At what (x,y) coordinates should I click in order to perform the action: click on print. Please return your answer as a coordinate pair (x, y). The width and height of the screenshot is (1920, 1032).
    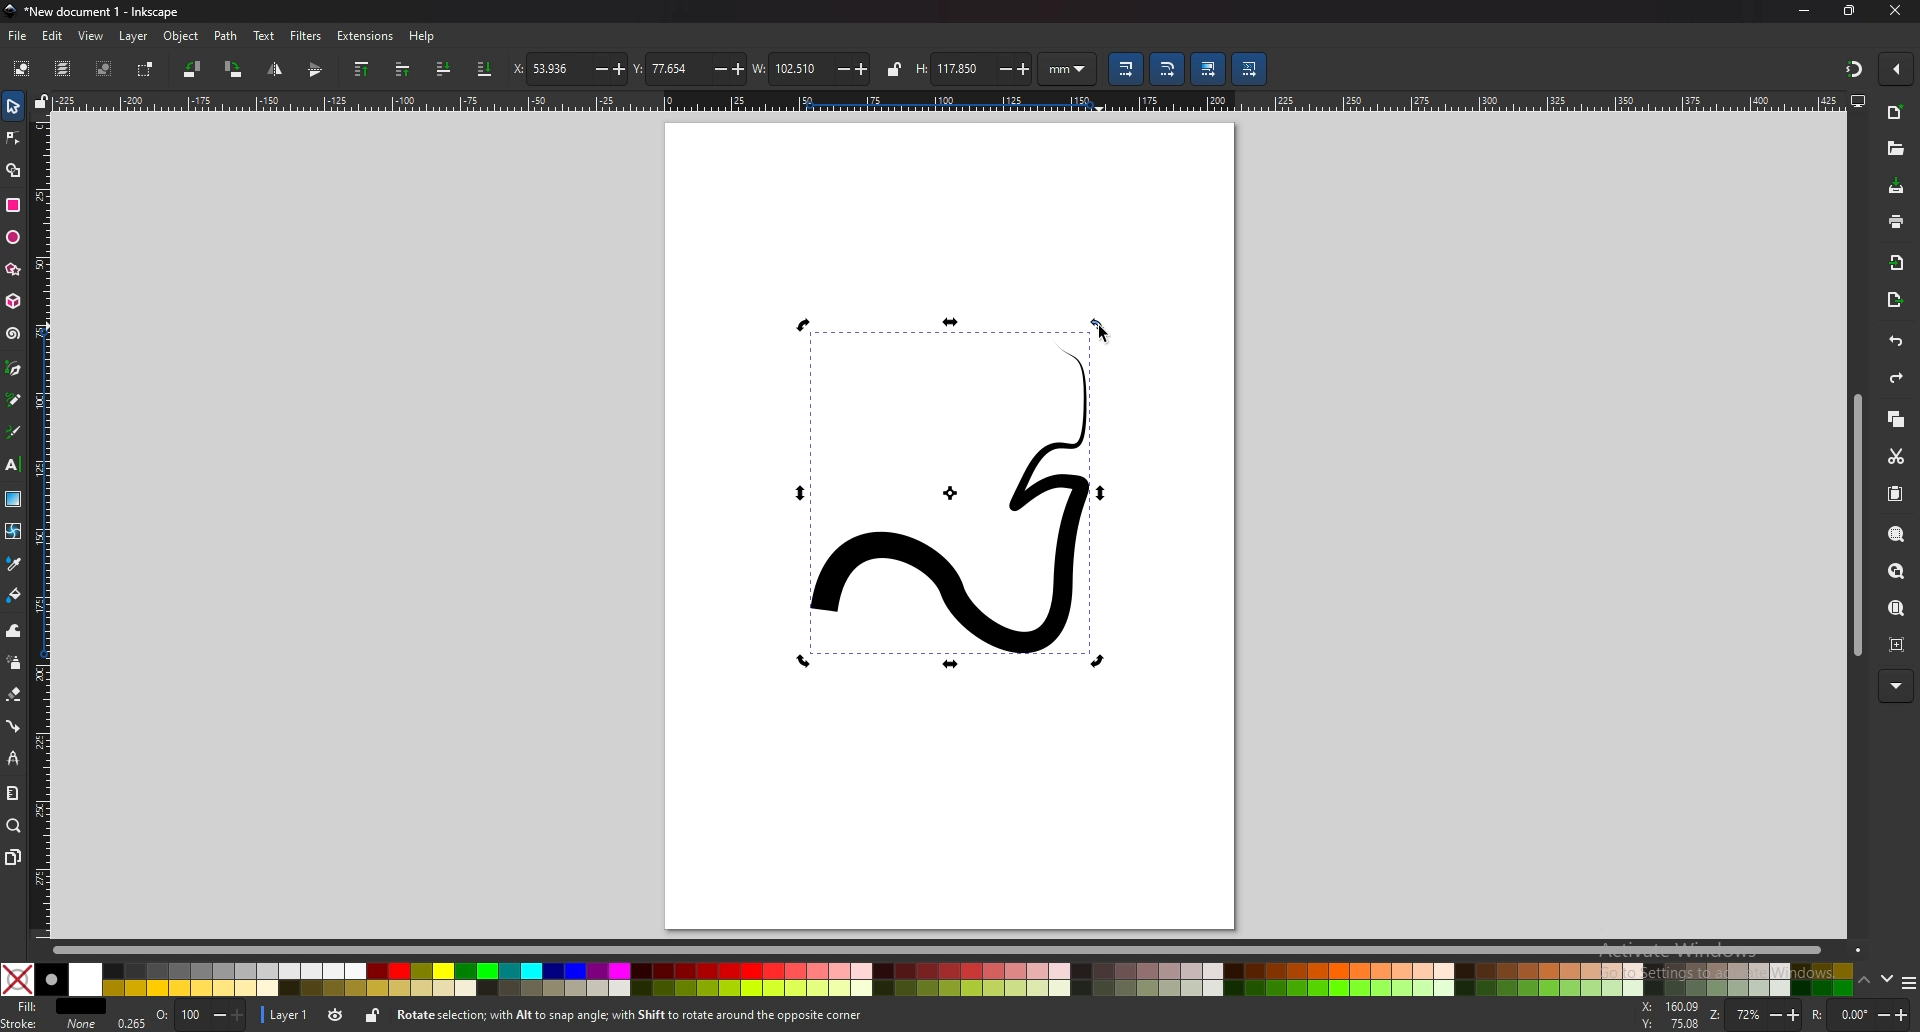
    Looking at the image, I should click on (1896, 222).